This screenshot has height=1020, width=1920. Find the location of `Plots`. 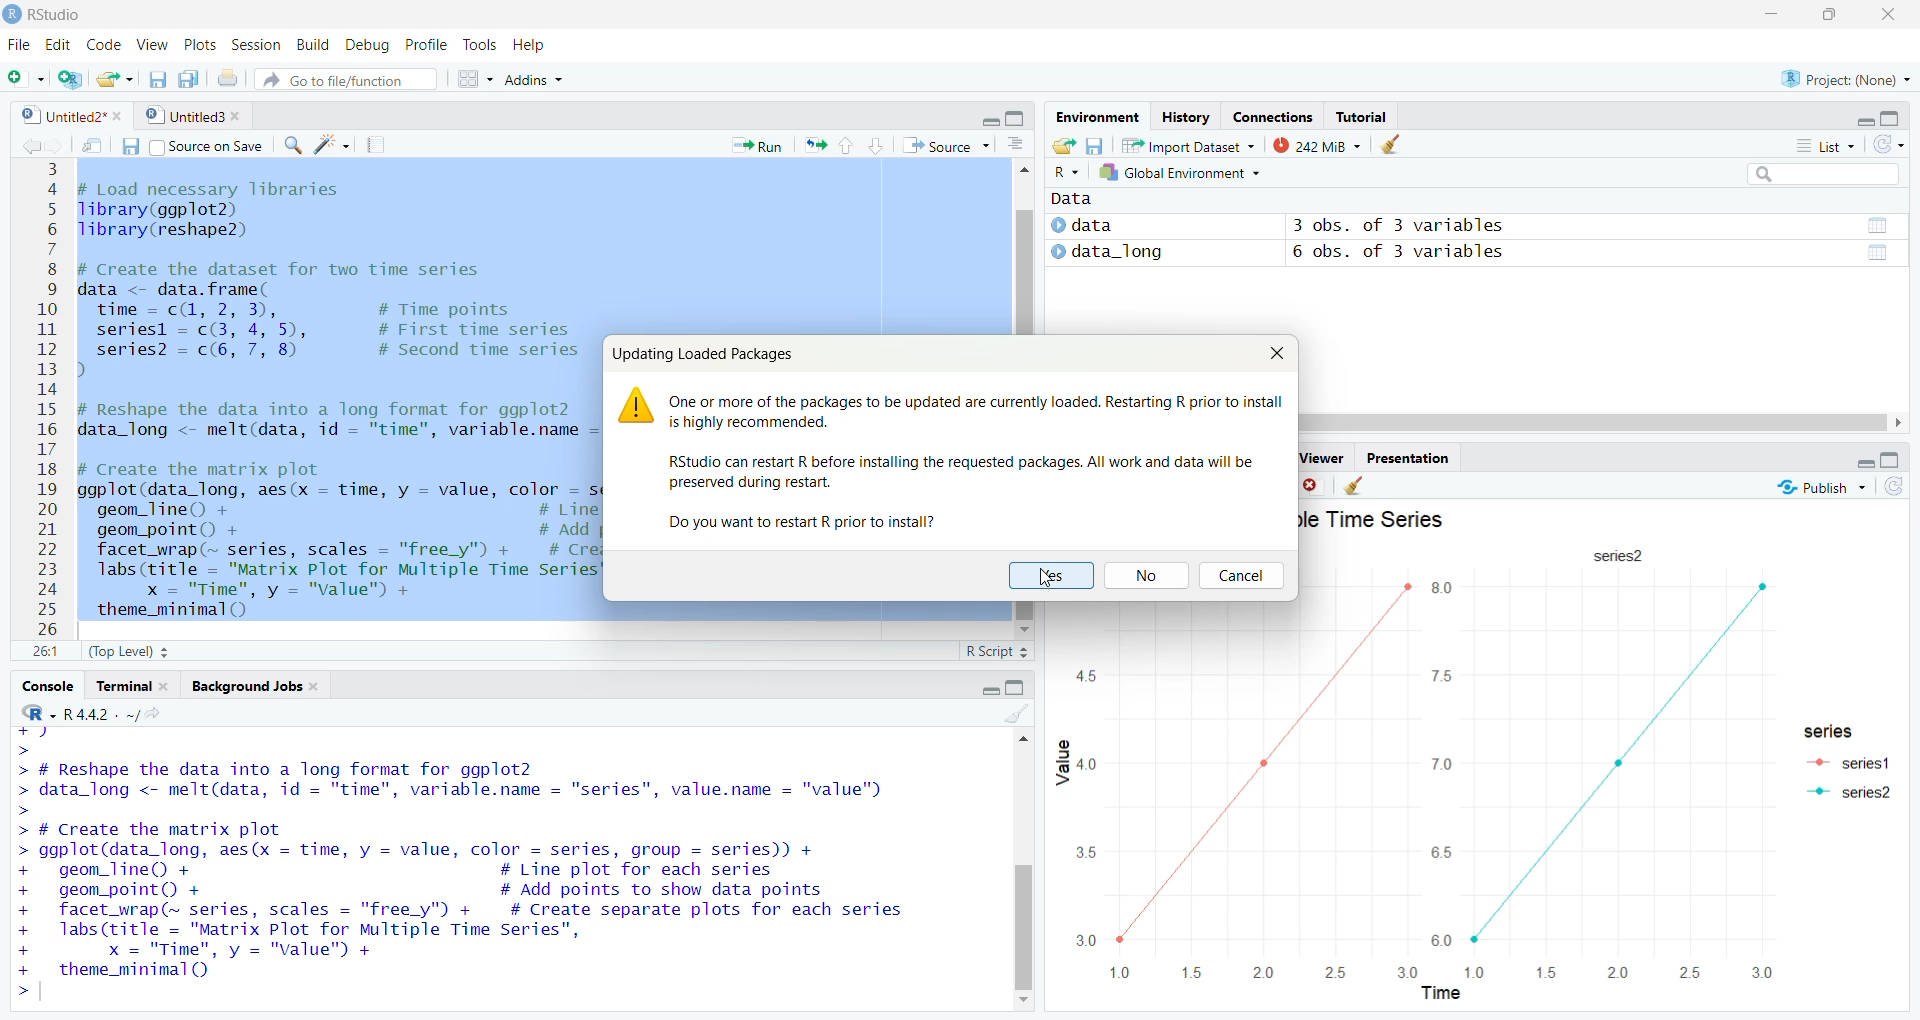

Plots is located at coordinates (202, 44).